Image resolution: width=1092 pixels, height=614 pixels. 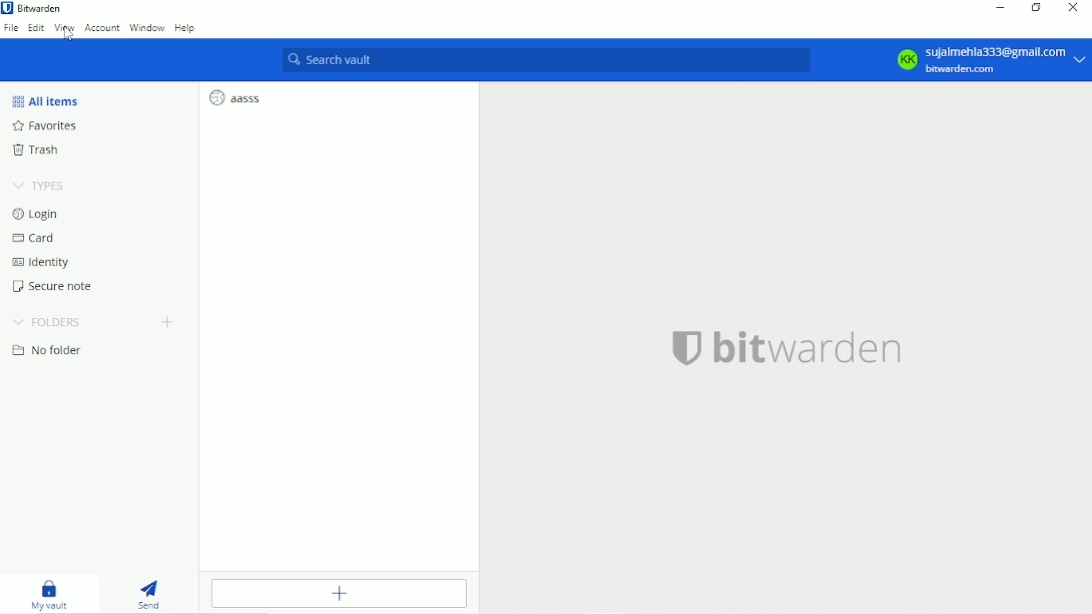 I want to click on Help, so click(x=185, y=29).